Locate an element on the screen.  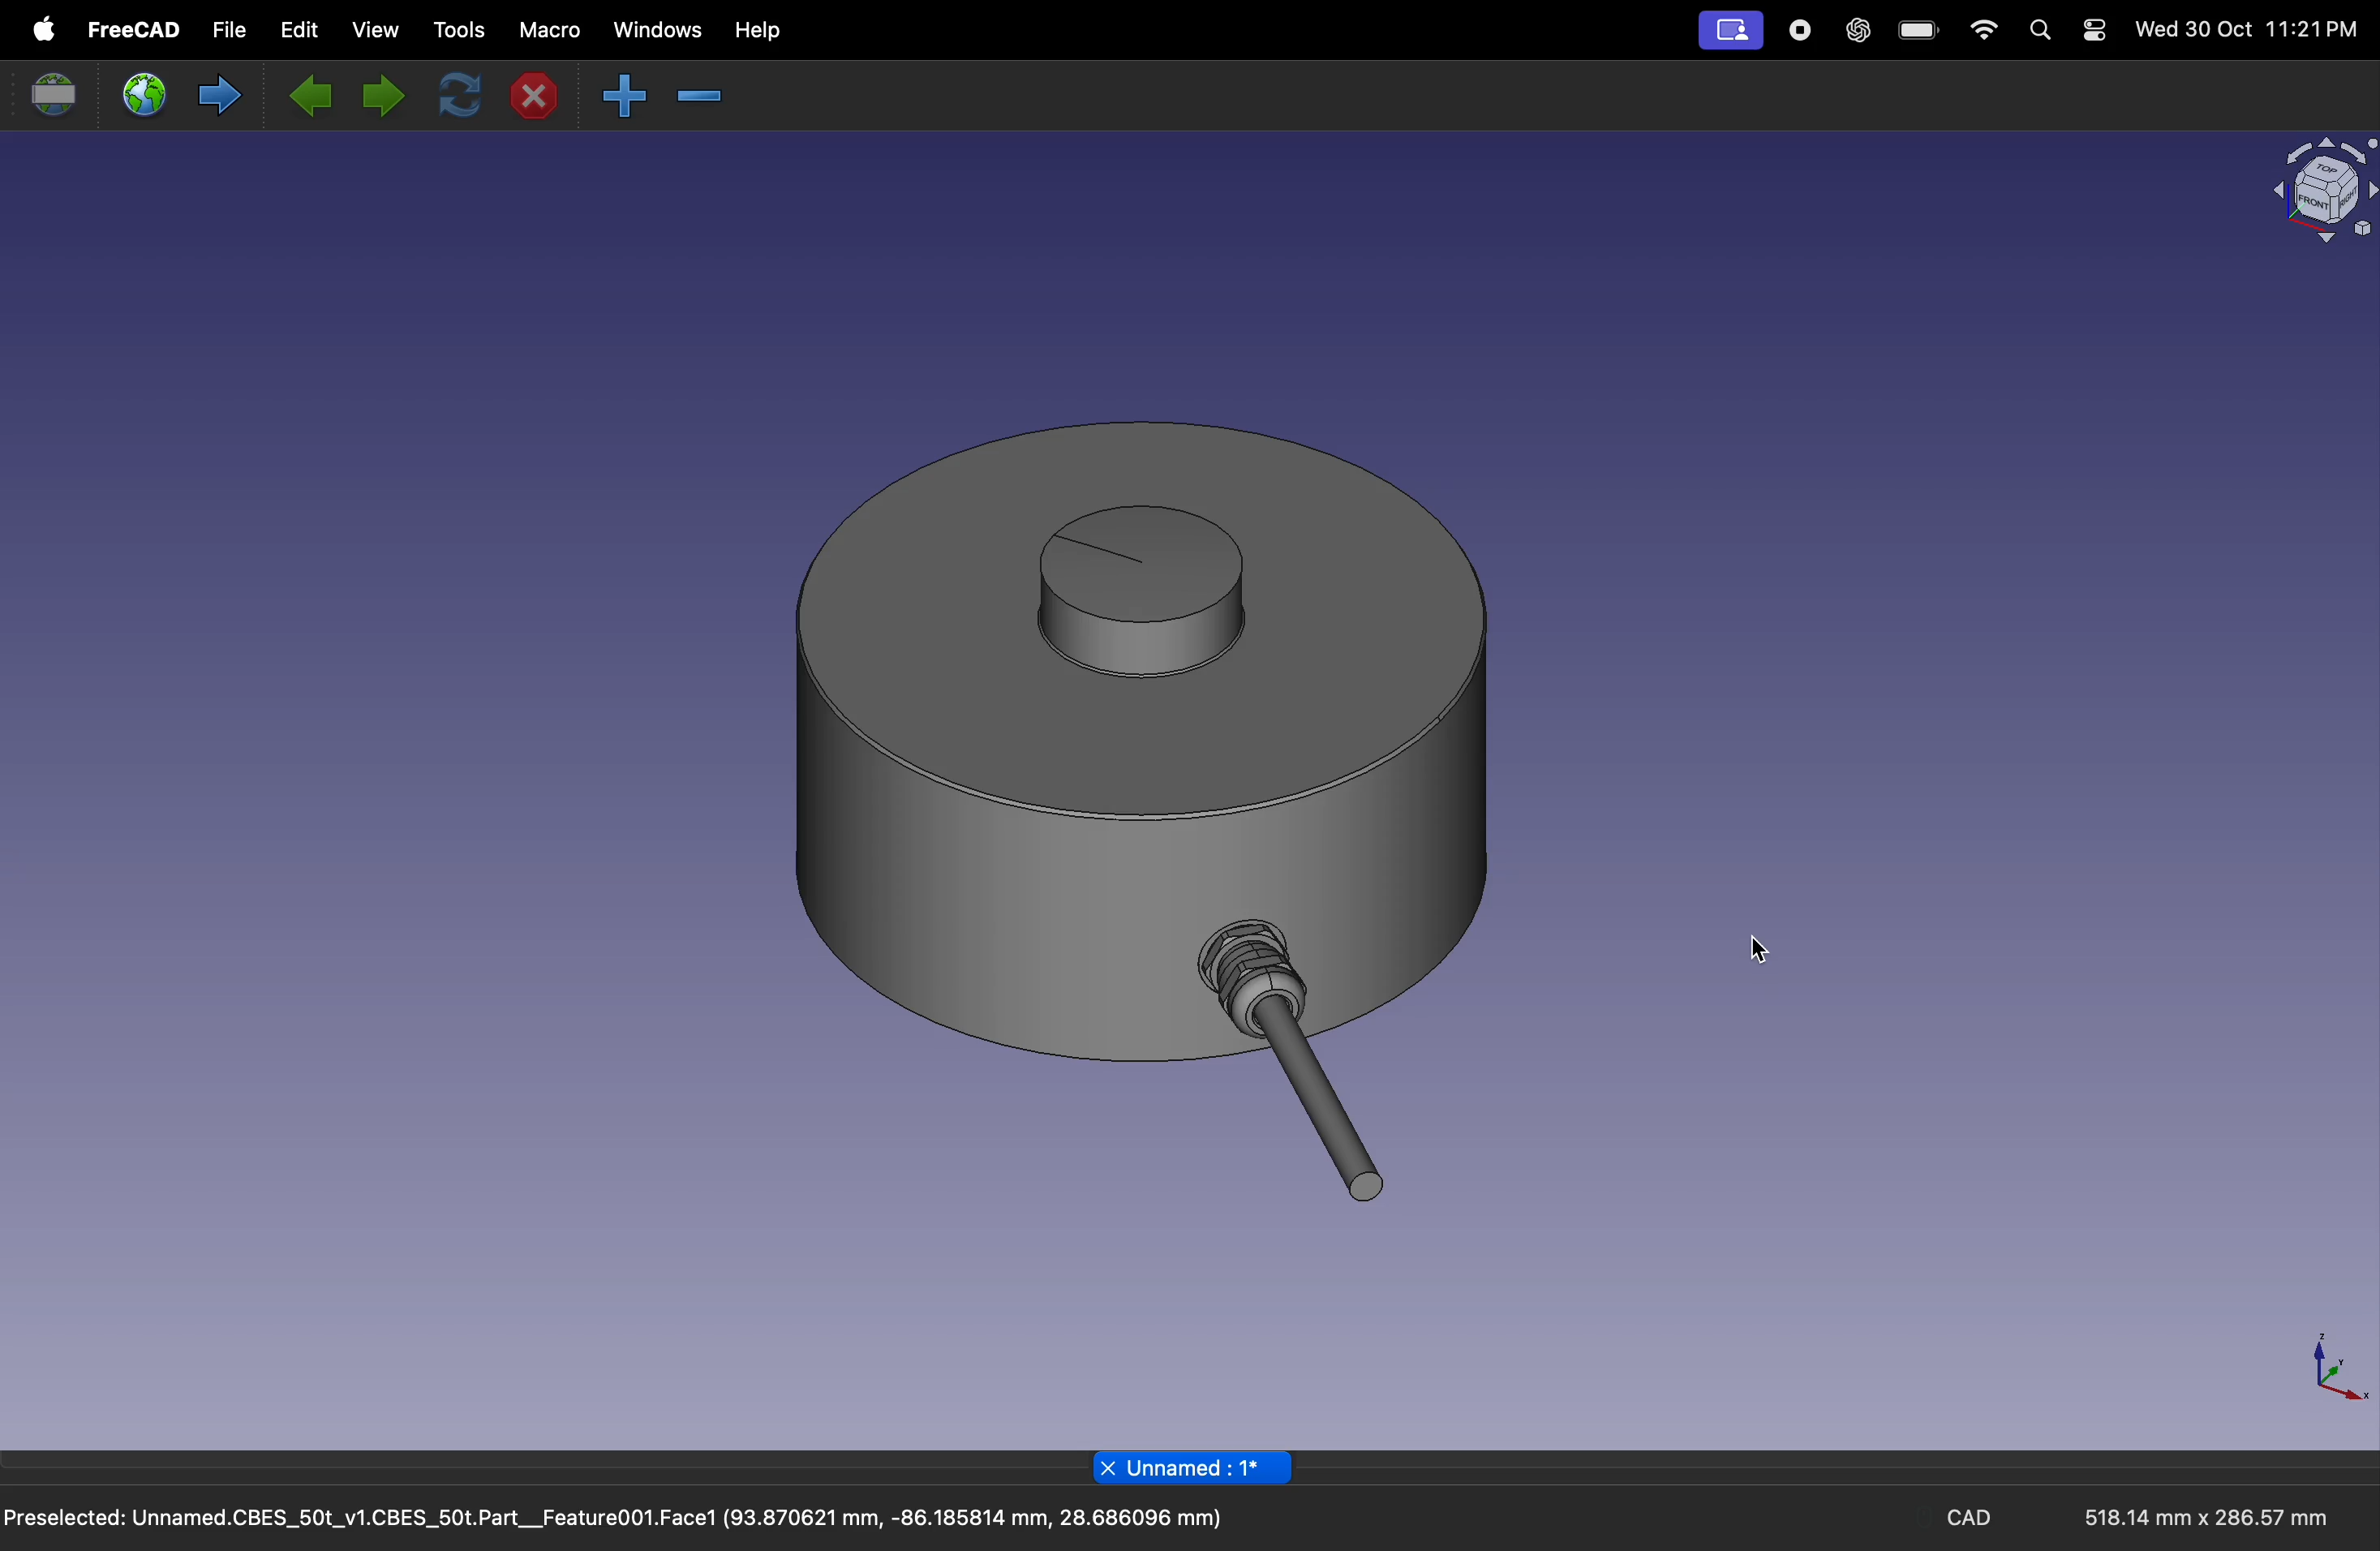
page title is located at coordinates (1189, 1468).